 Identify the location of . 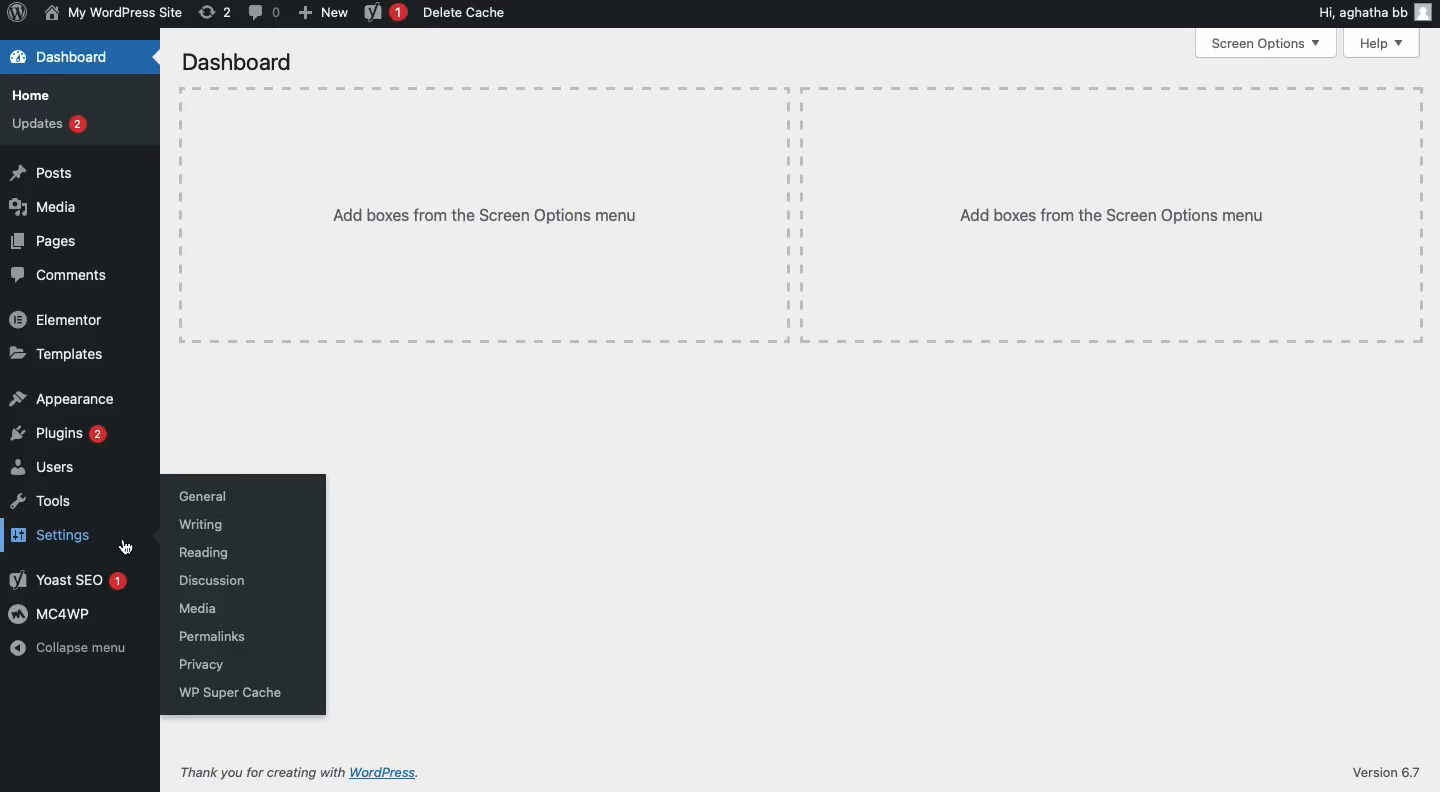
(132, 548).